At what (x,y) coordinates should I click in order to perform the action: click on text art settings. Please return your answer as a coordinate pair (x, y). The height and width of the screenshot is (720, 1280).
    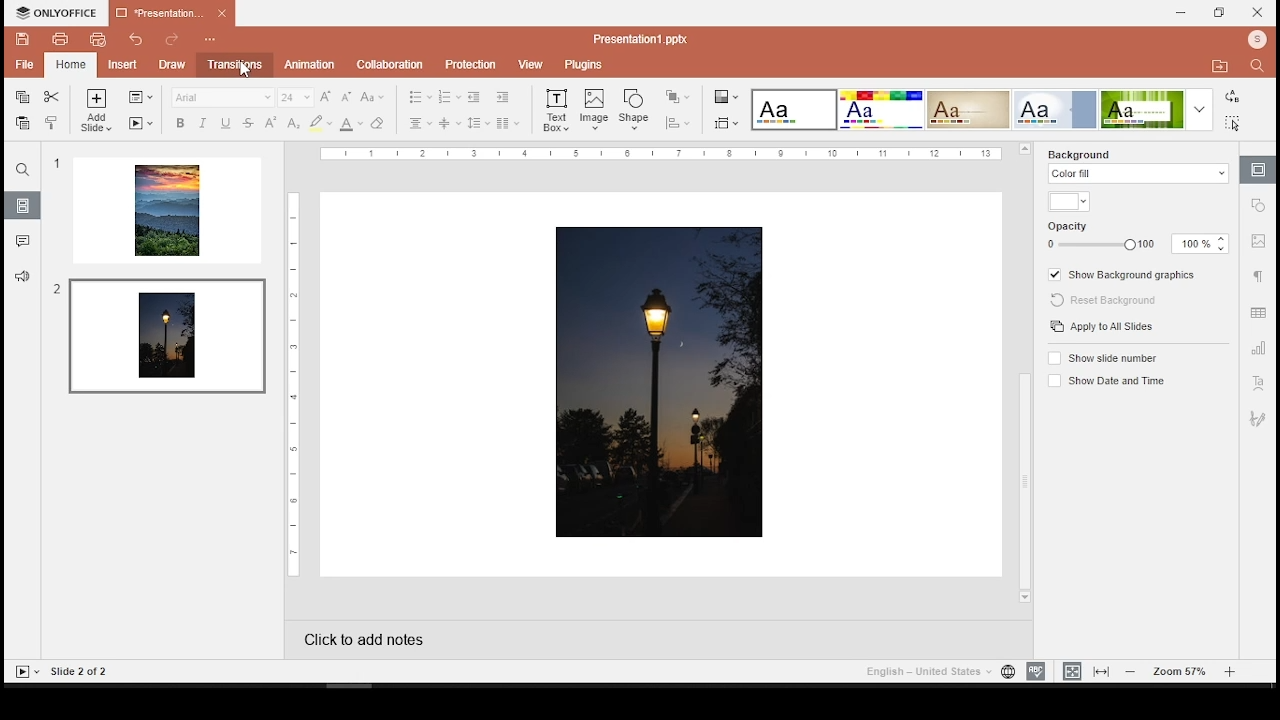
    Looking at the image, I should click on (1259, 383).